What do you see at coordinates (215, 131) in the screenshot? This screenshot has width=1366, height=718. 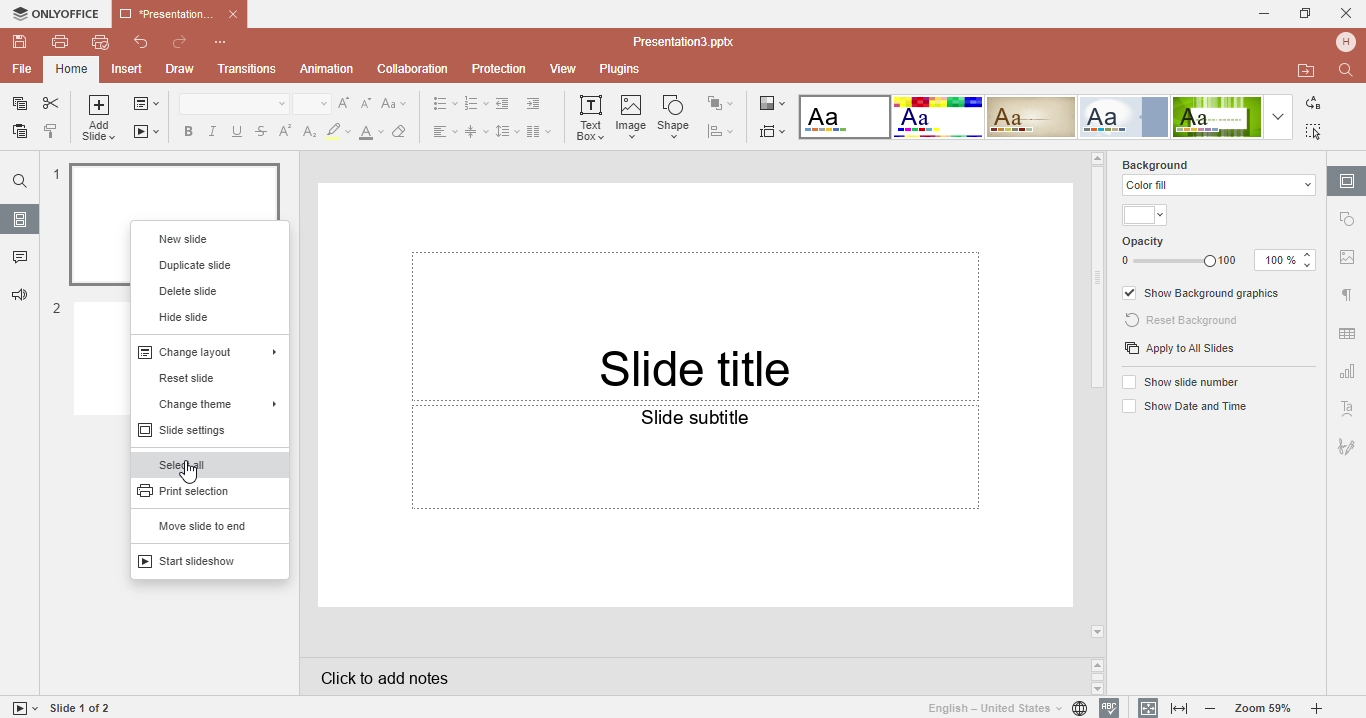 I see `Italic` at bounding box center [215, 131].